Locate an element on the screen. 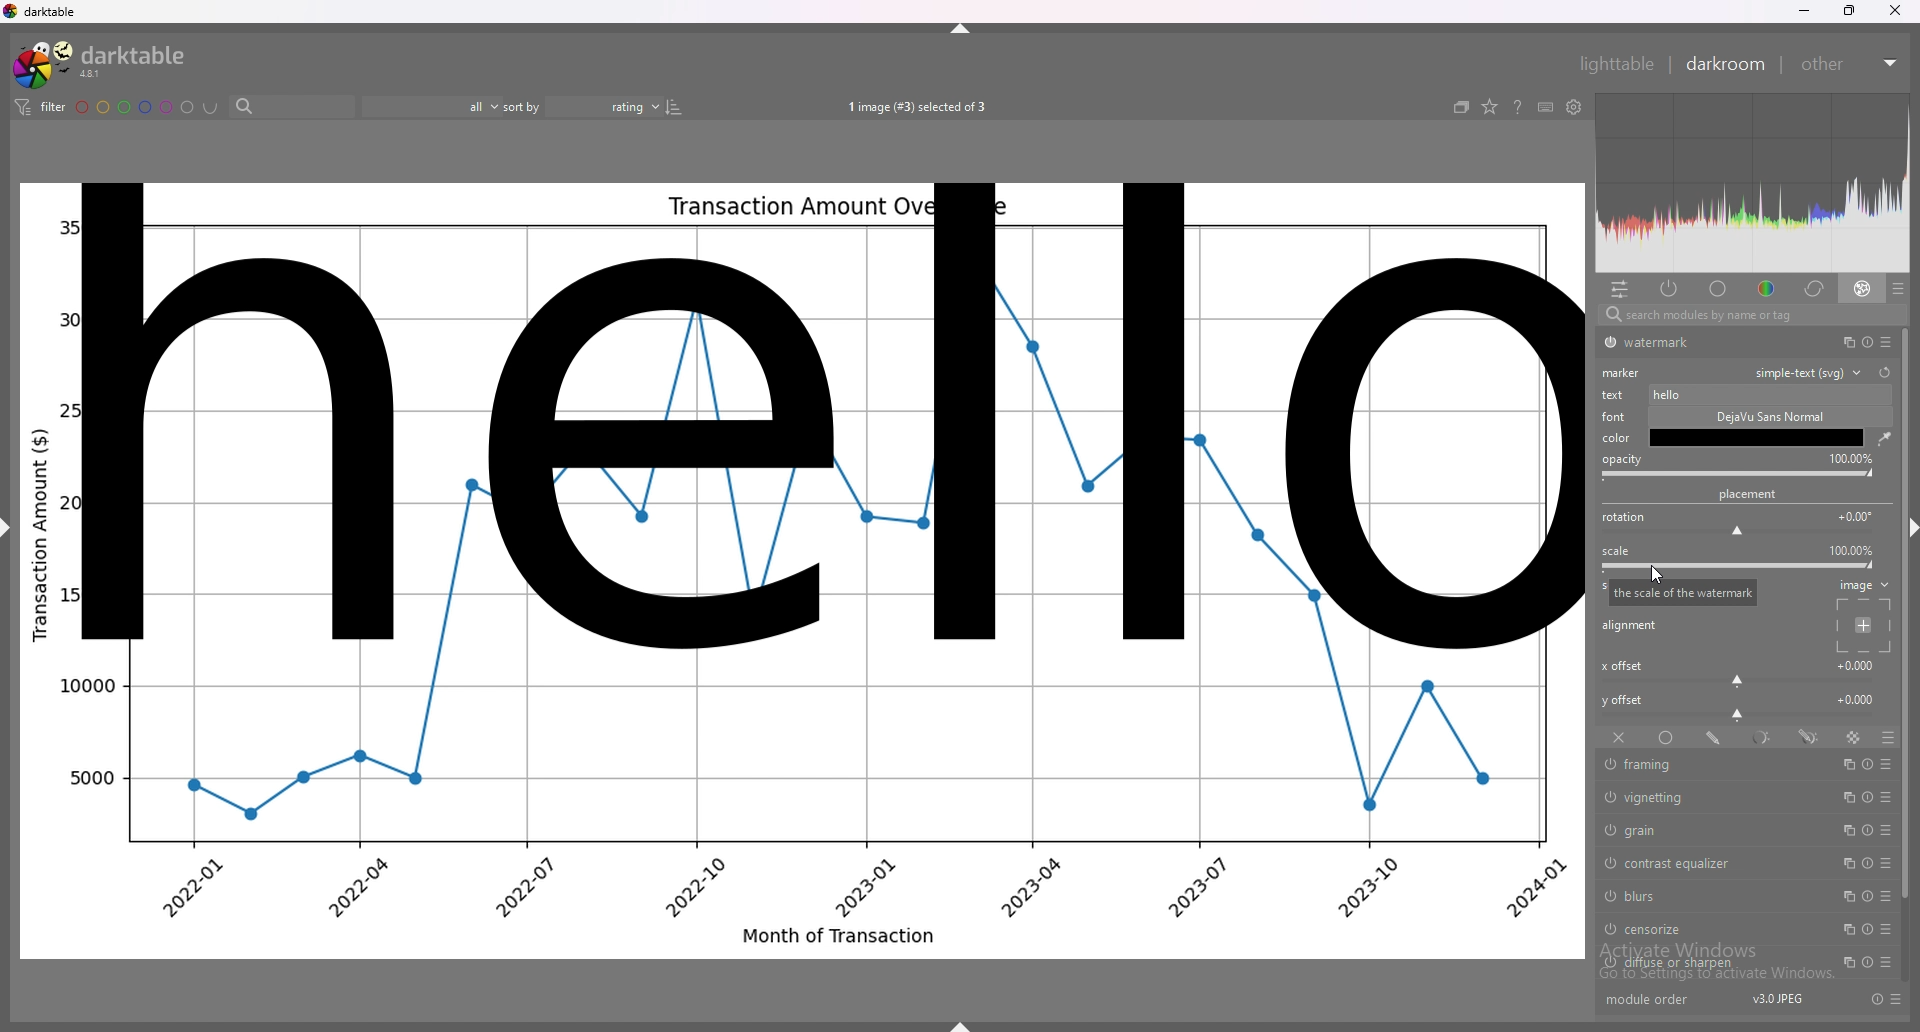  correct is located at coordinates (1812, 289).